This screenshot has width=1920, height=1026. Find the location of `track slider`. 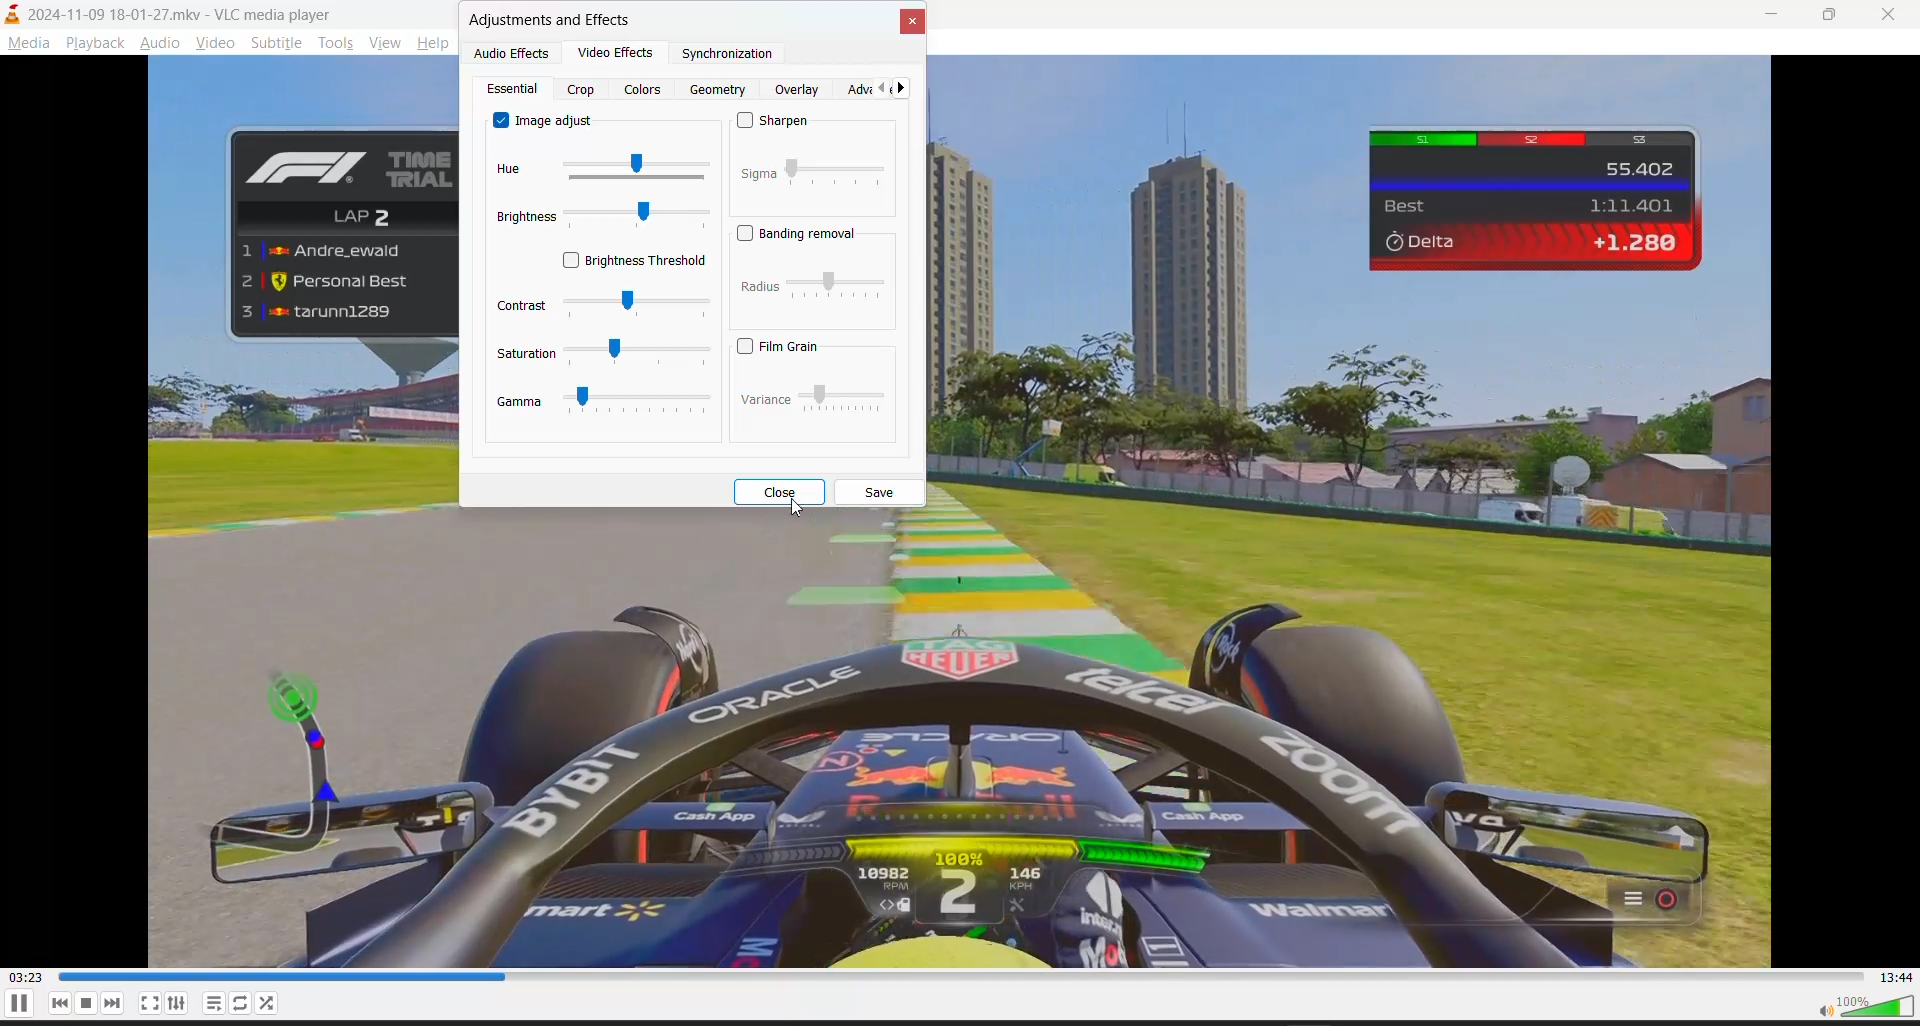

track slider is located at coordinates (963, 976).